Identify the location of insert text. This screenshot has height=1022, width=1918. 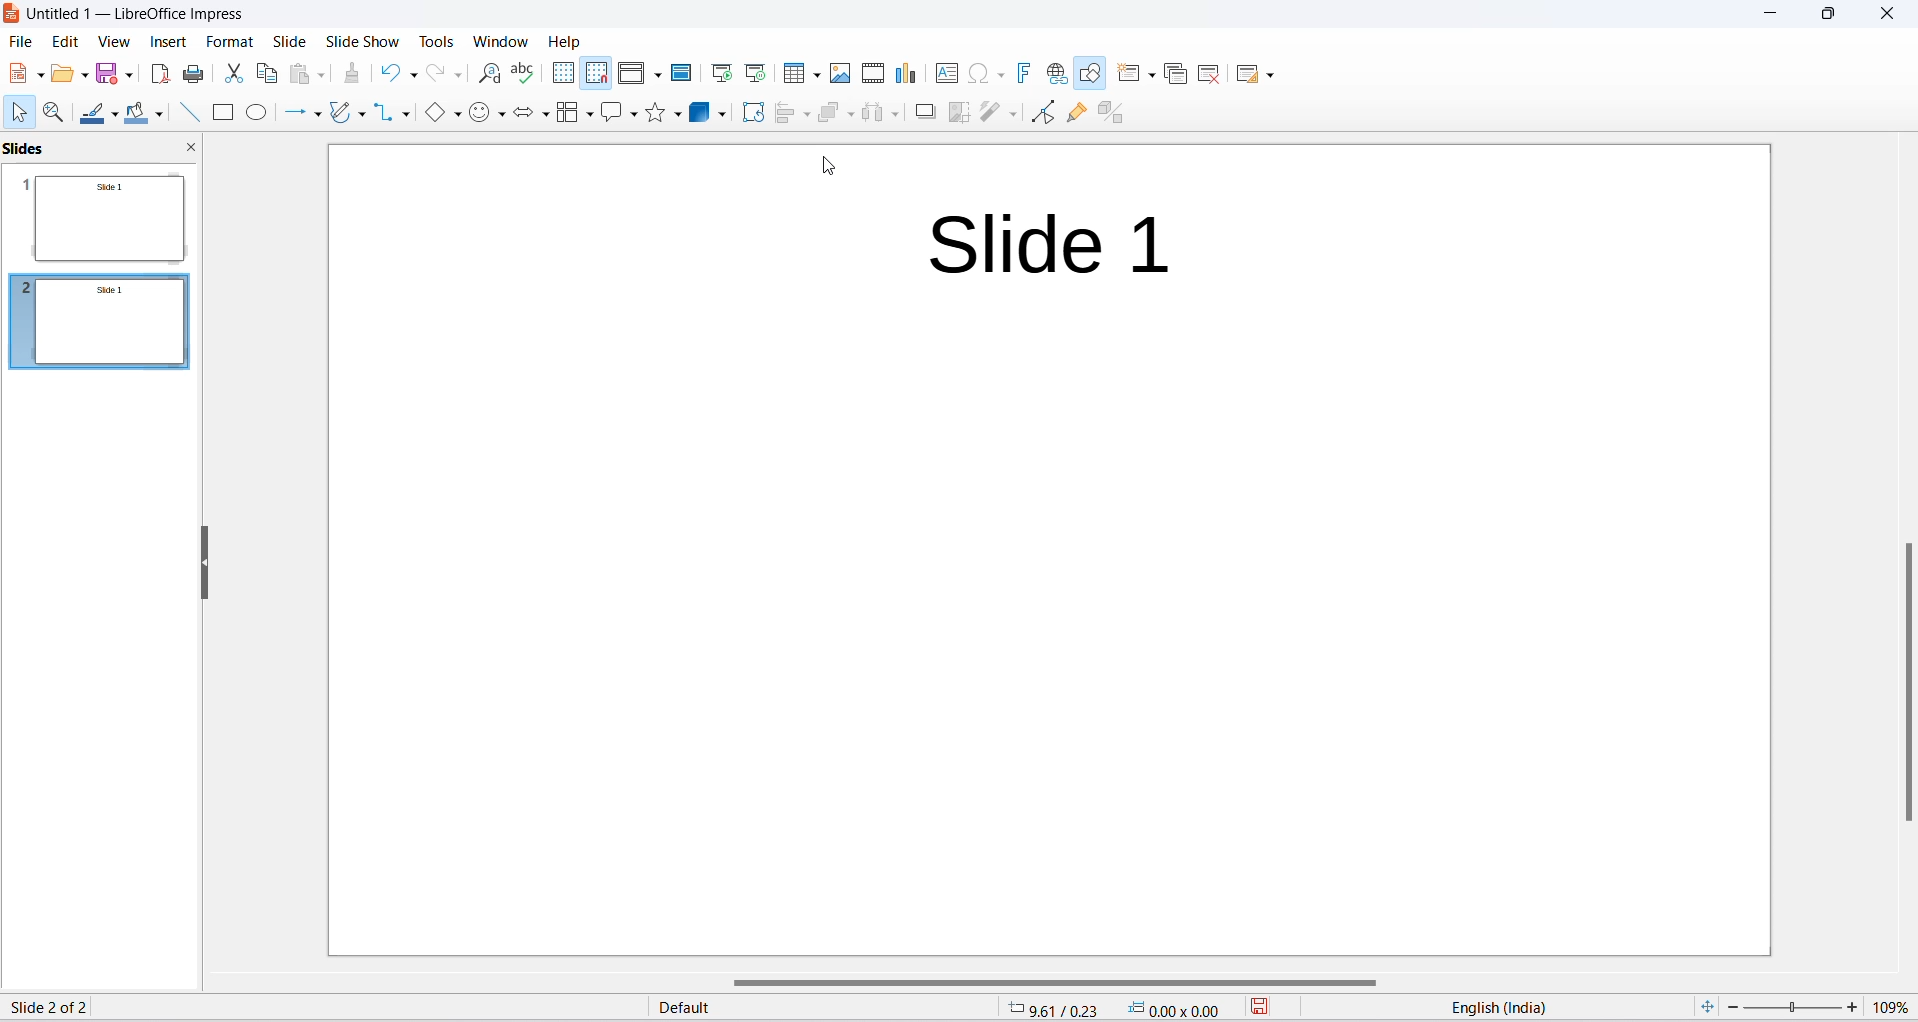
(948, 78).